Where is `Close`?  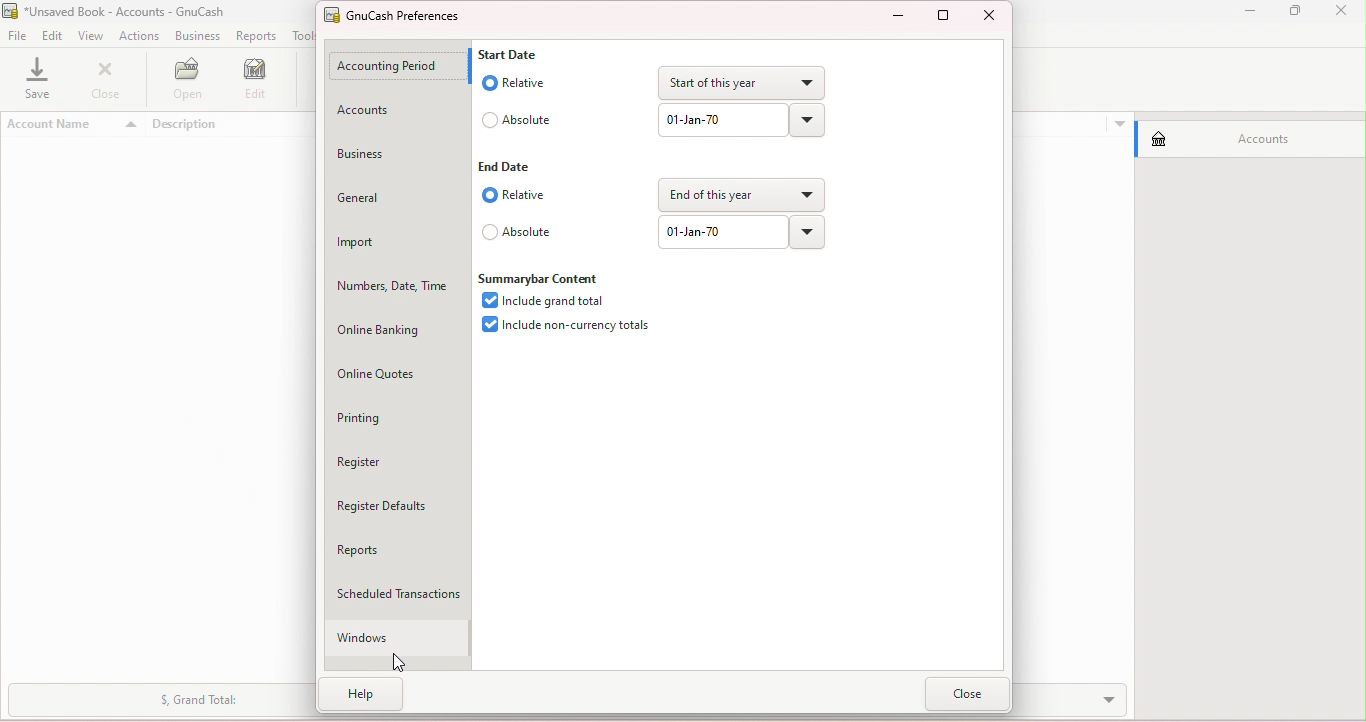 Close is located at coordinates (969, 692).